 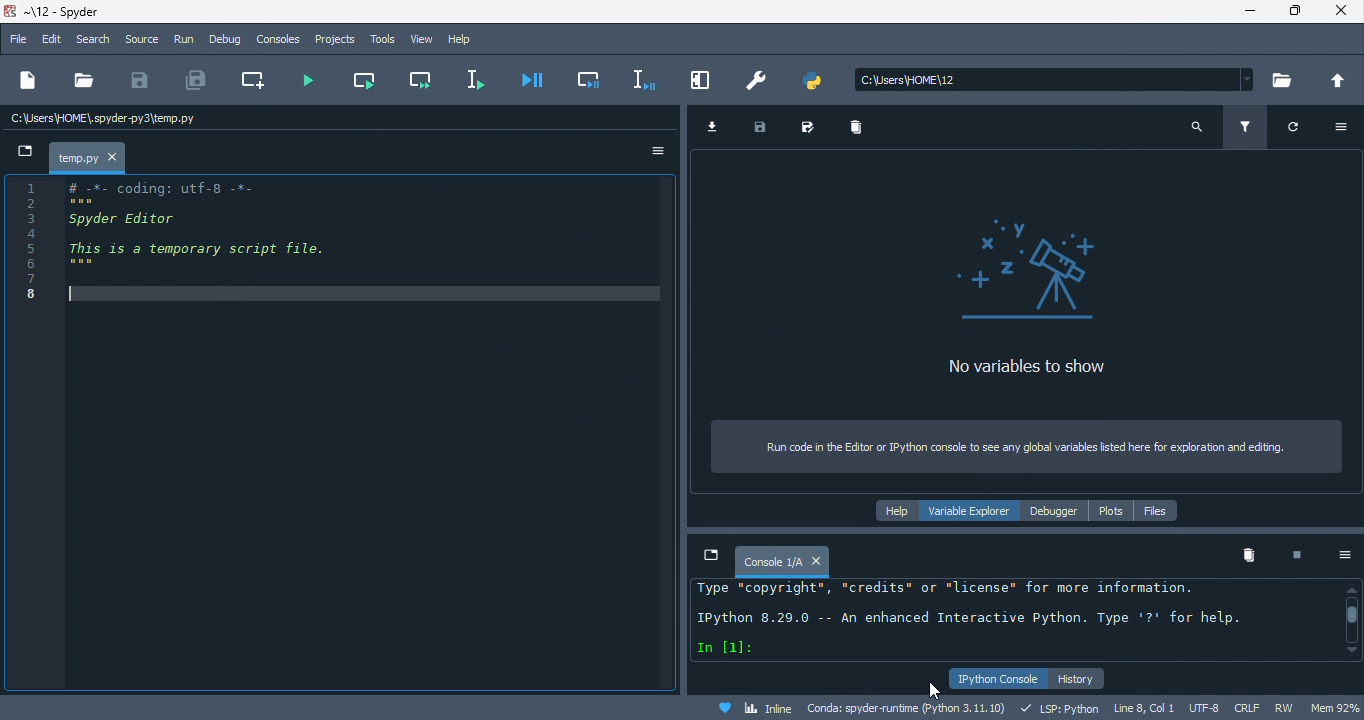 I want to click on view, so click(x=420, y=38).